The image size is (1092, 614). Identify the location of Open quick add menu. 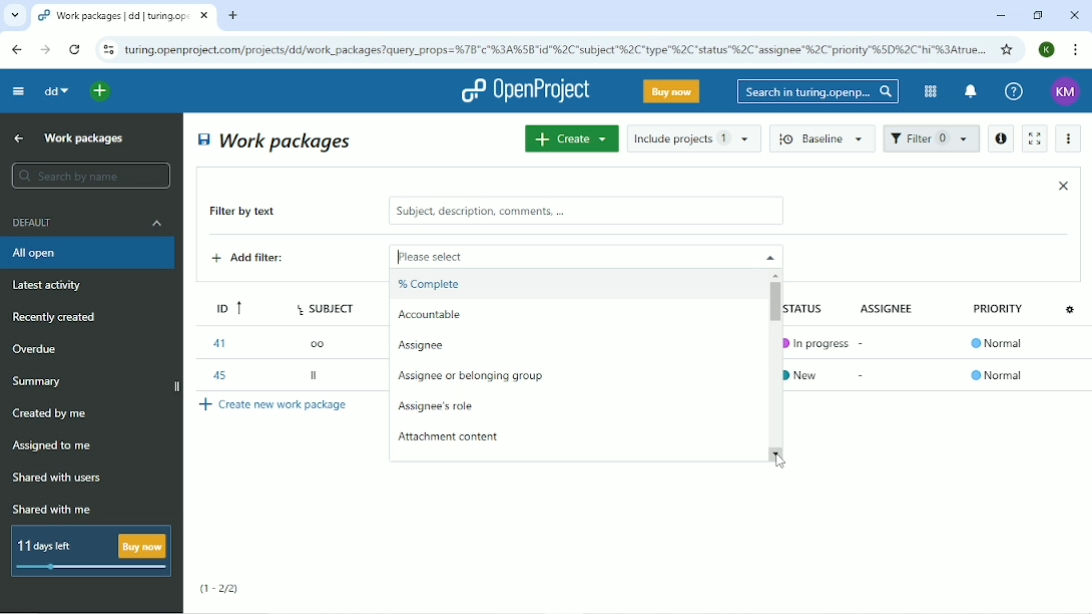
(101, 91).